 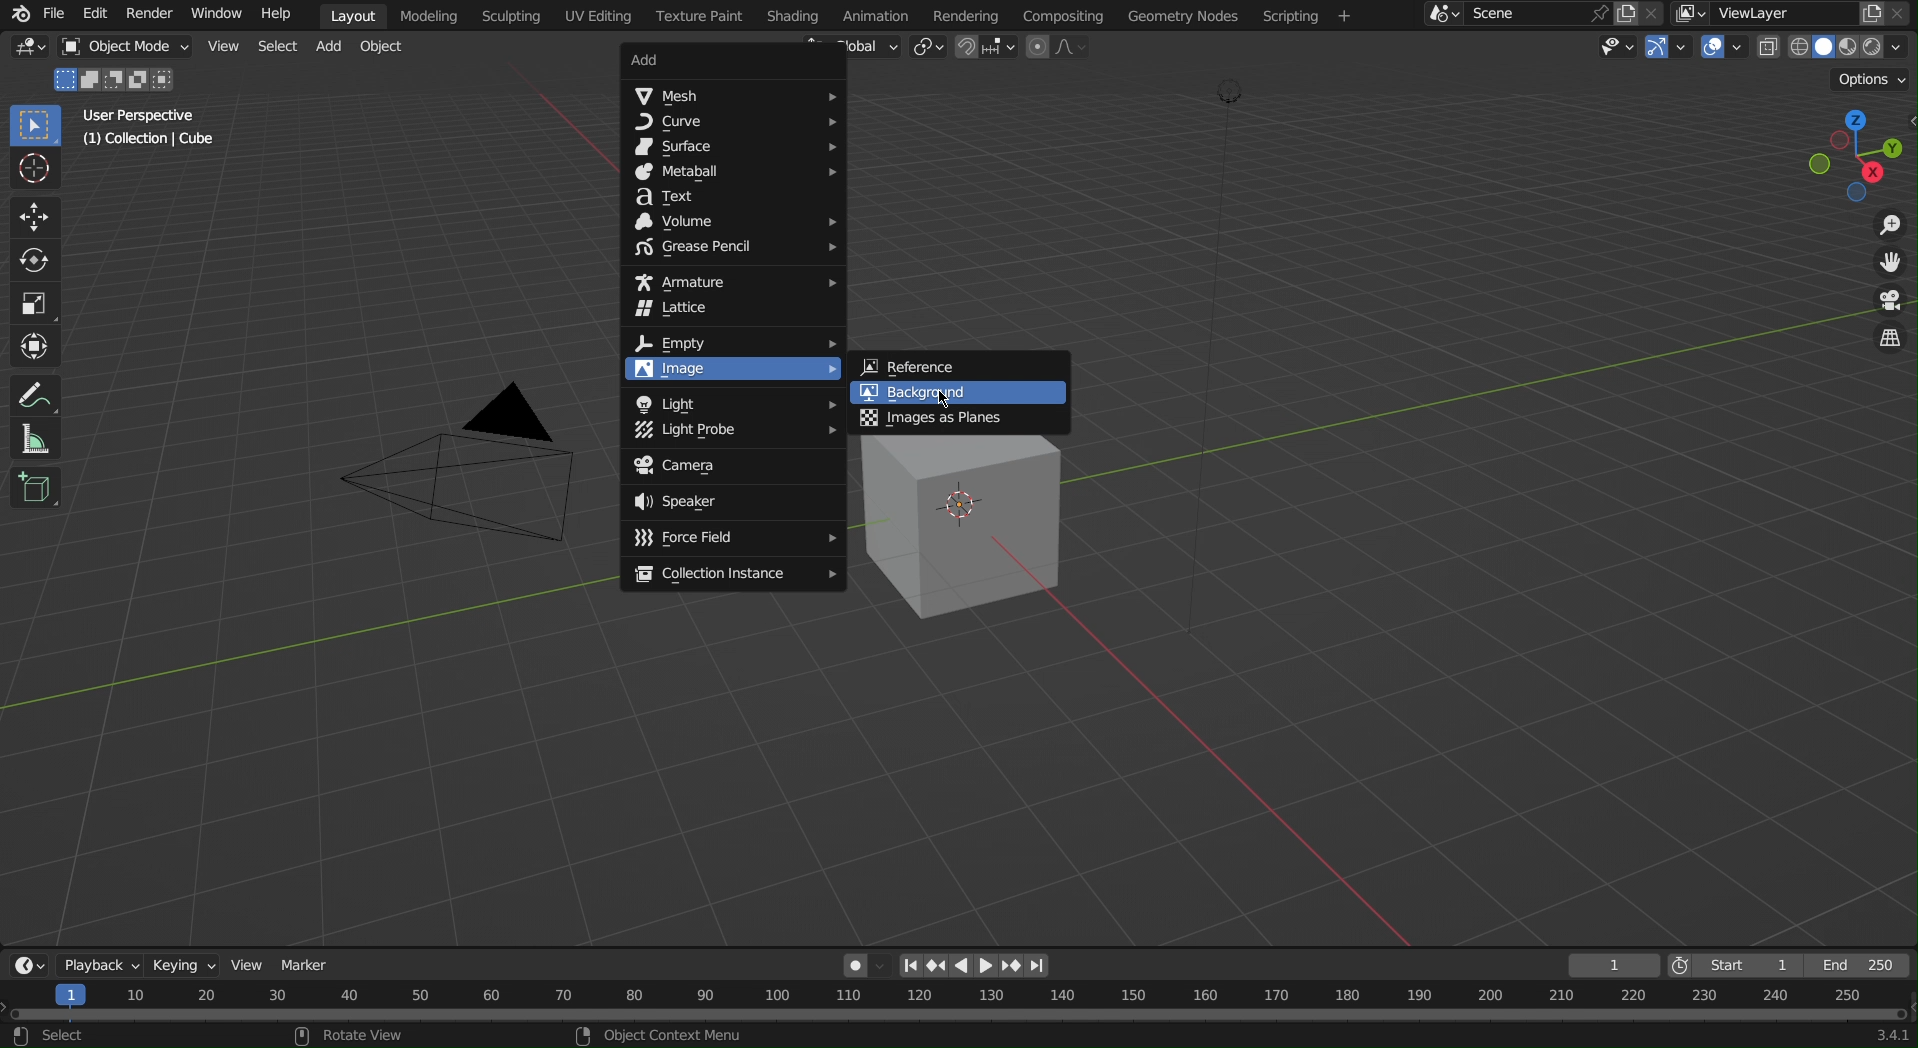 I want to click on Viewport Shading, so click(x=1839, y=47).